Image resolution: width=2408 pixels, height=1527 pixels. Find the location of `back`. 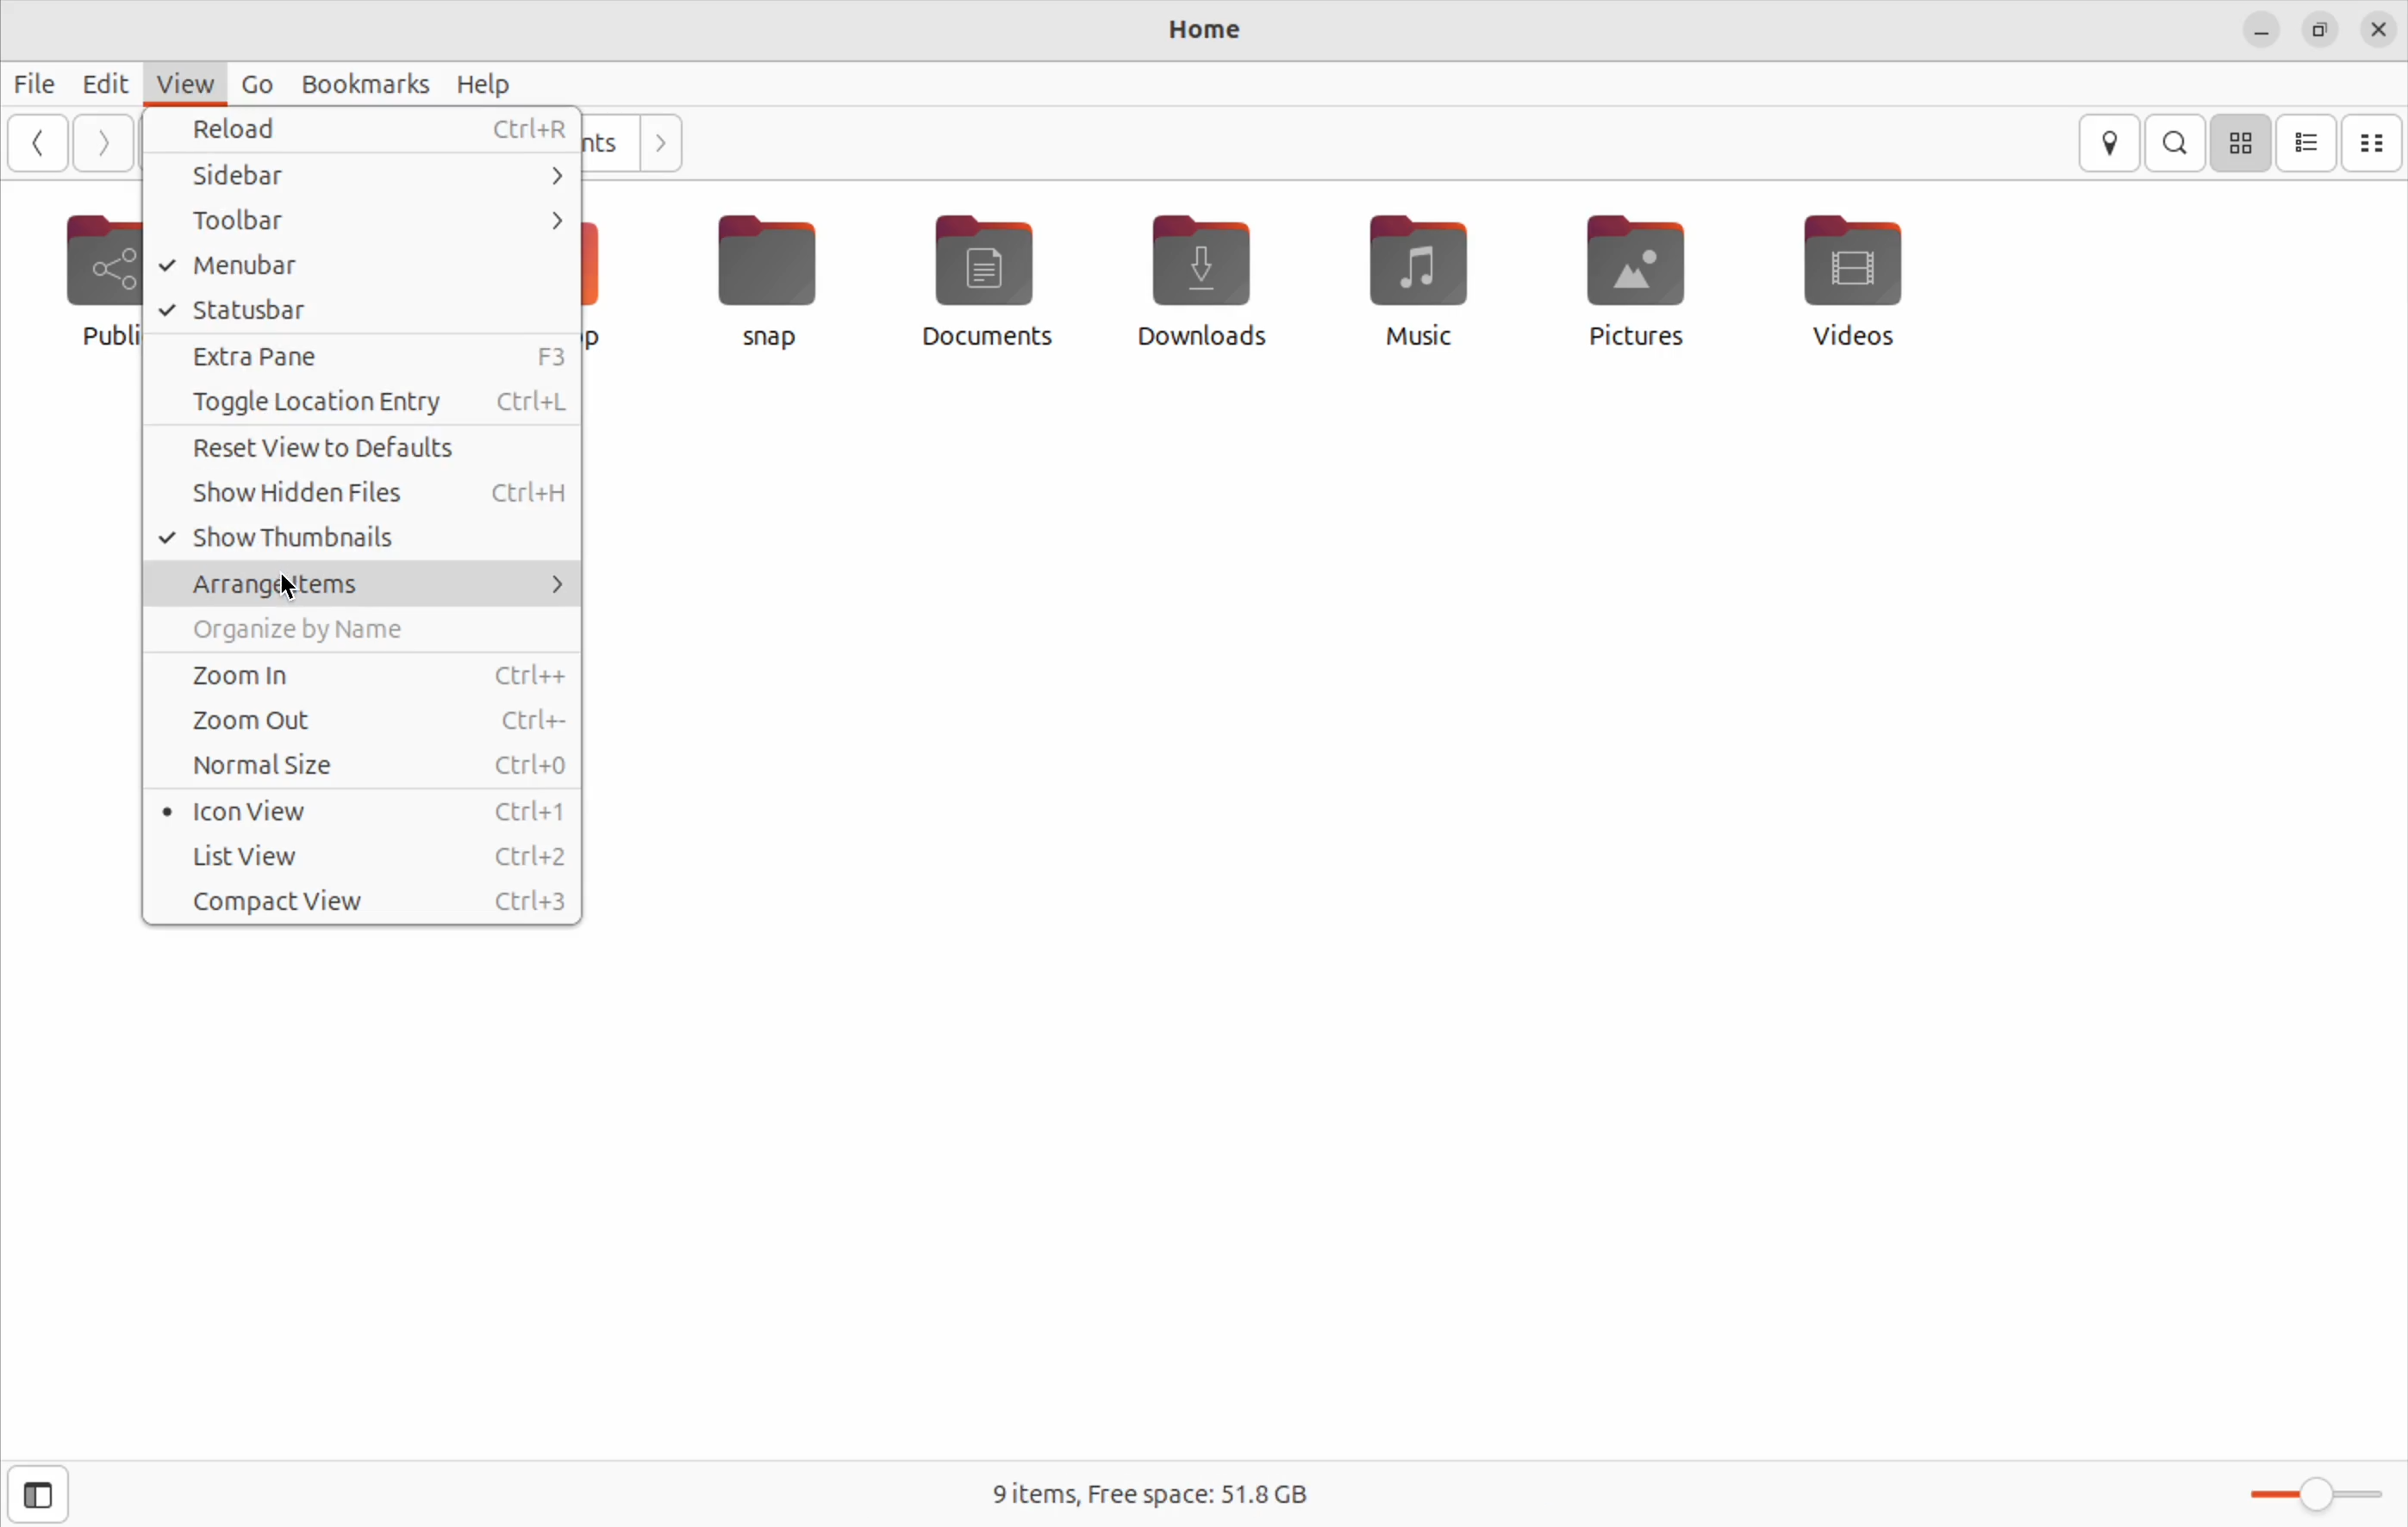

back is located at coordinates (38, 145).